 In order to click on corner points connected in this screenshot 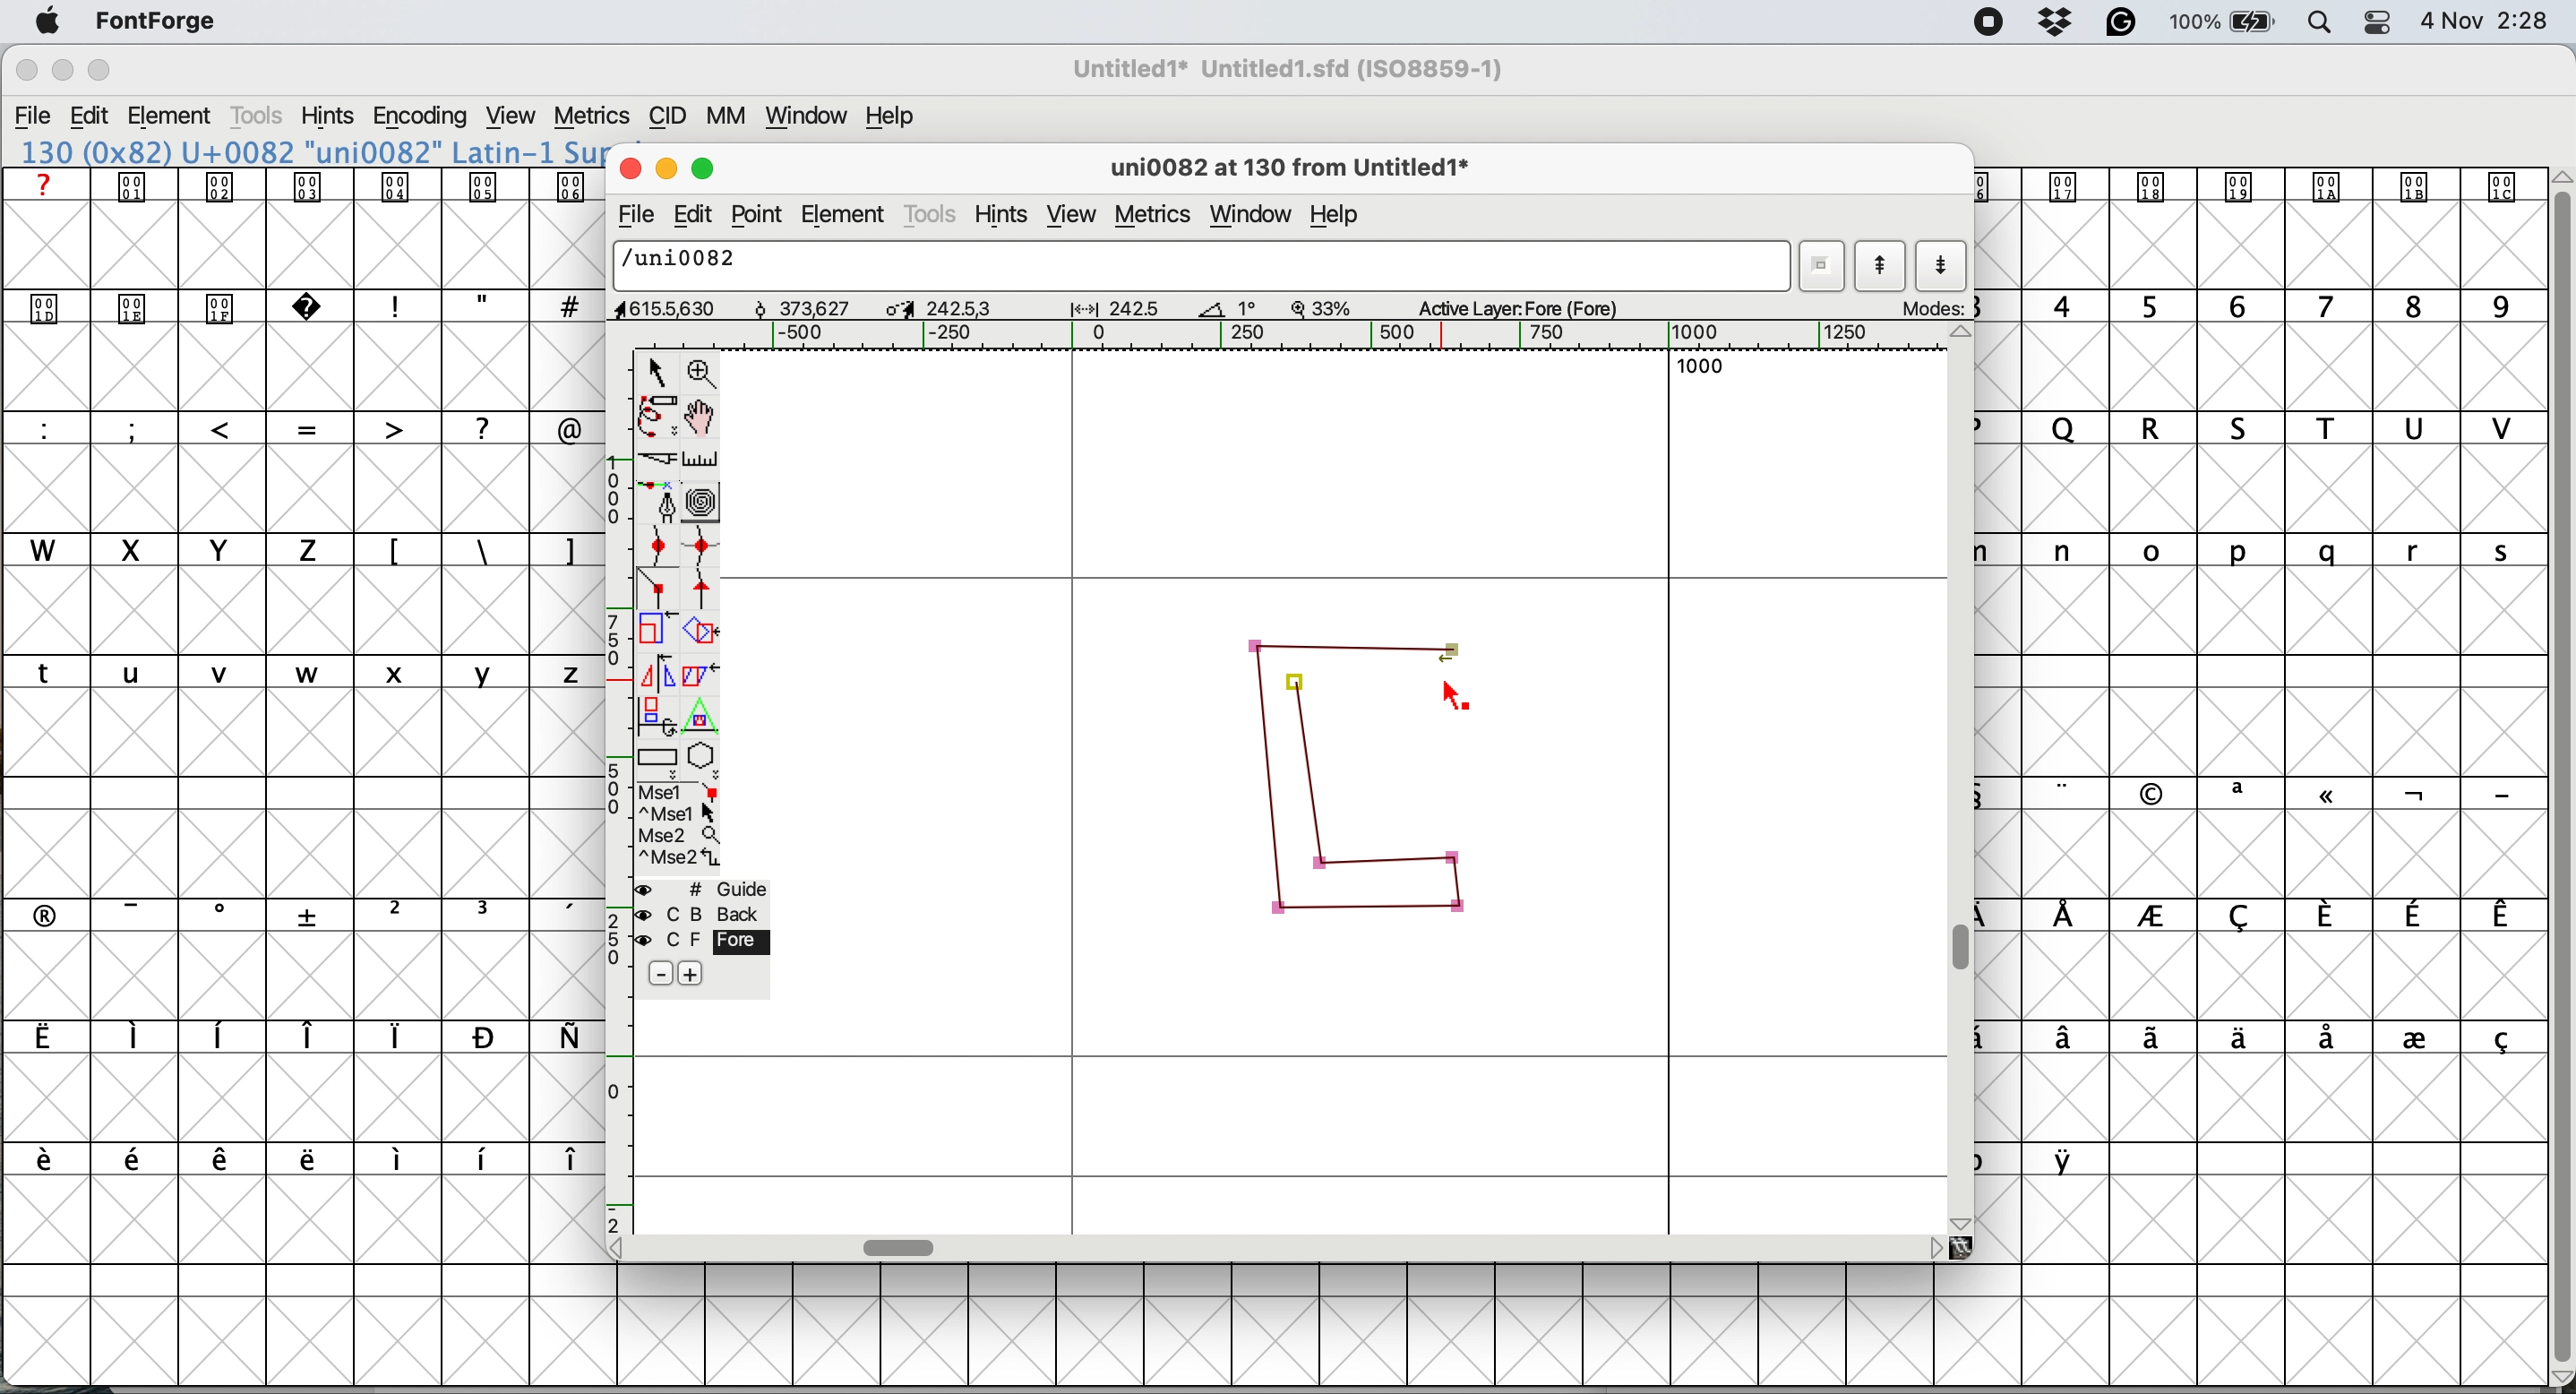, I will do `click(1352, 642)`.